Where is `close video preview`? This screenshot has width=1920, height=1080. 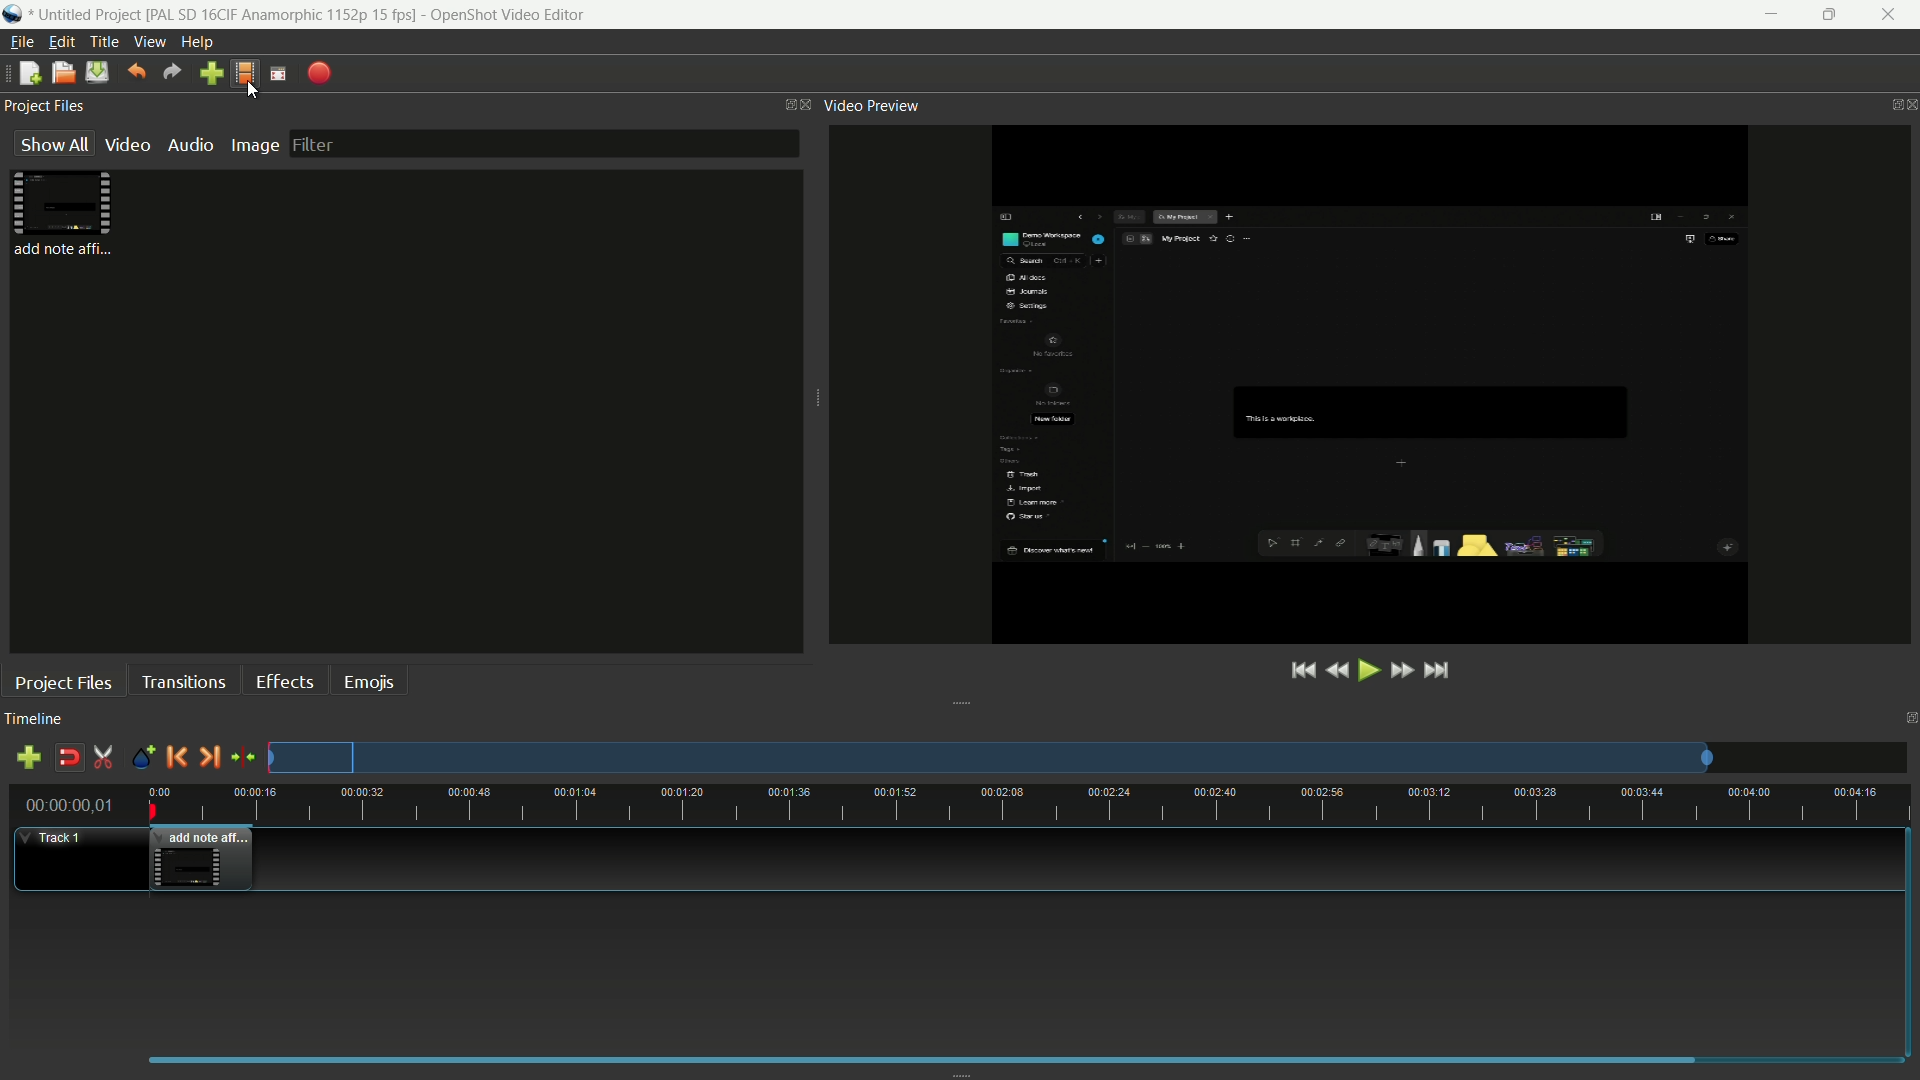
close video preview is located at coordinates (1908, 106).